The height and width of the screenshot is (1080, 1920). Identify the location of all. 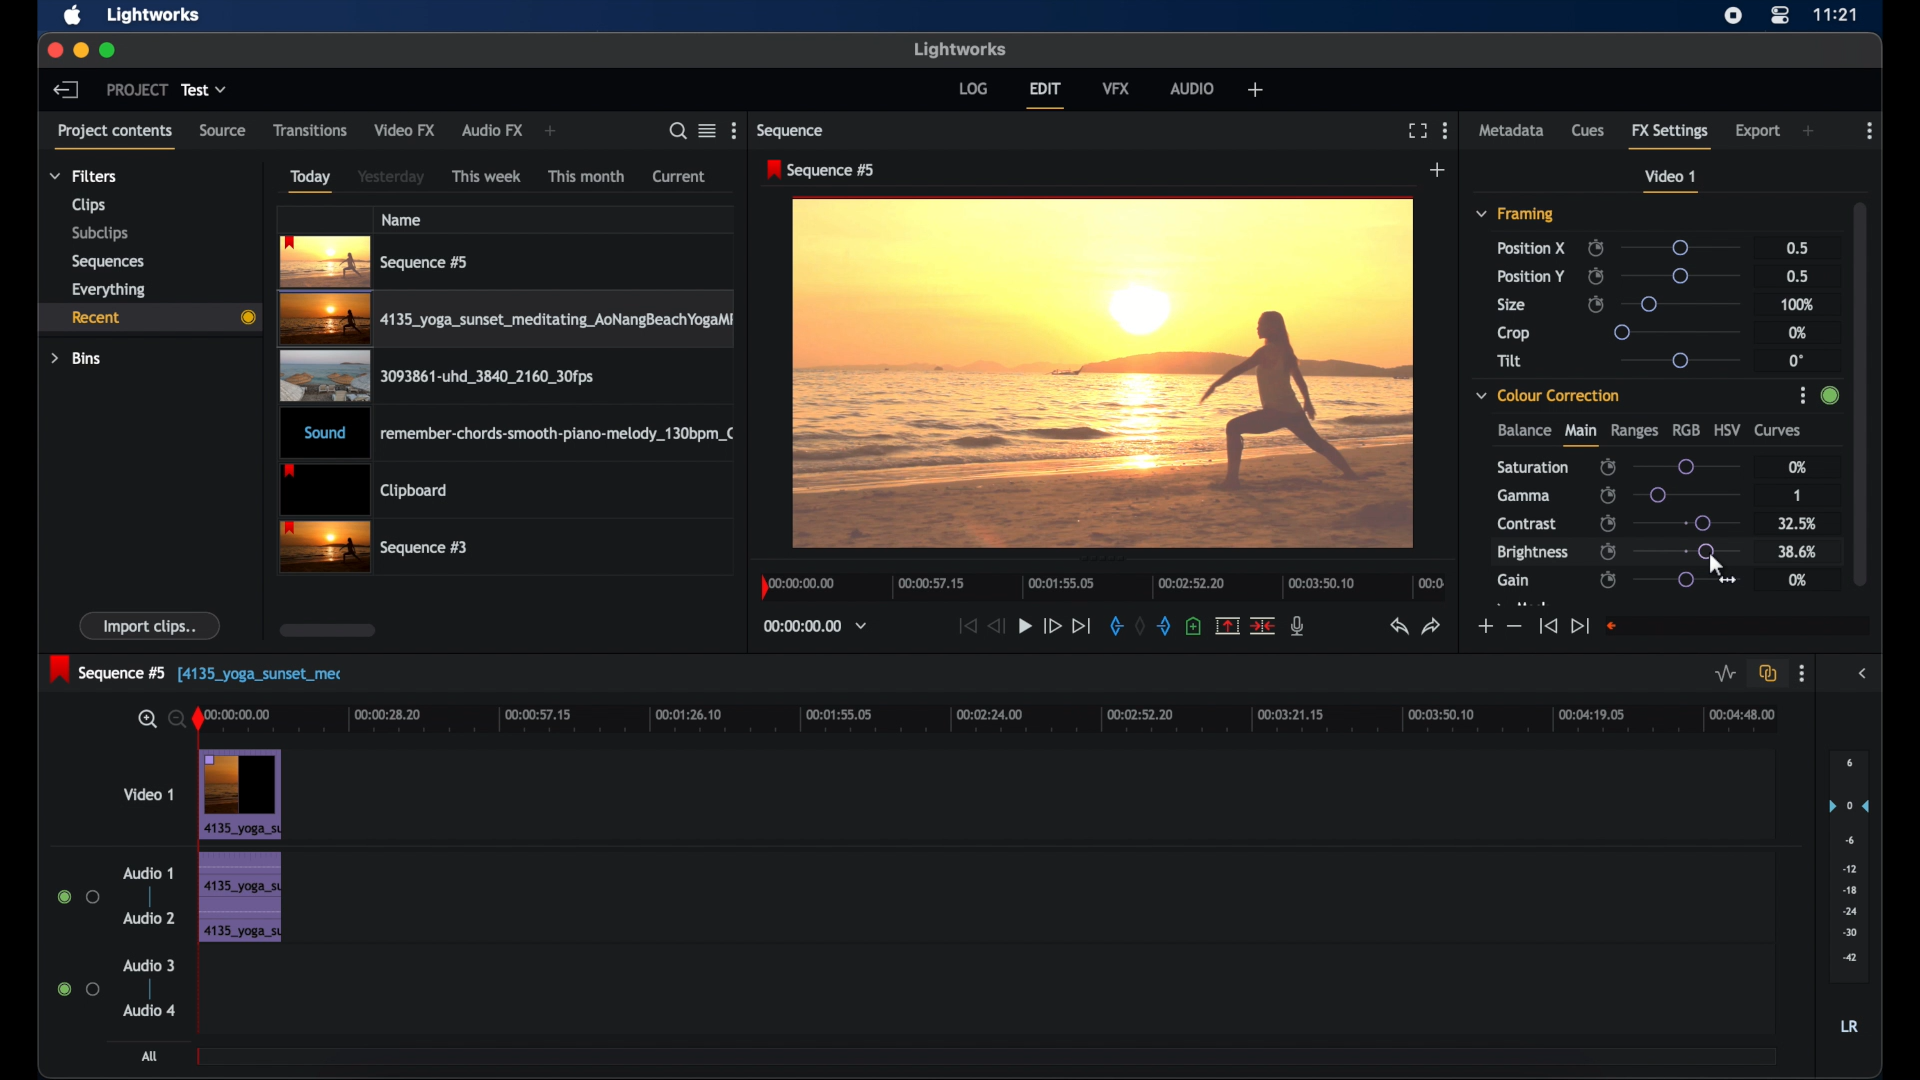
(152, 1056).